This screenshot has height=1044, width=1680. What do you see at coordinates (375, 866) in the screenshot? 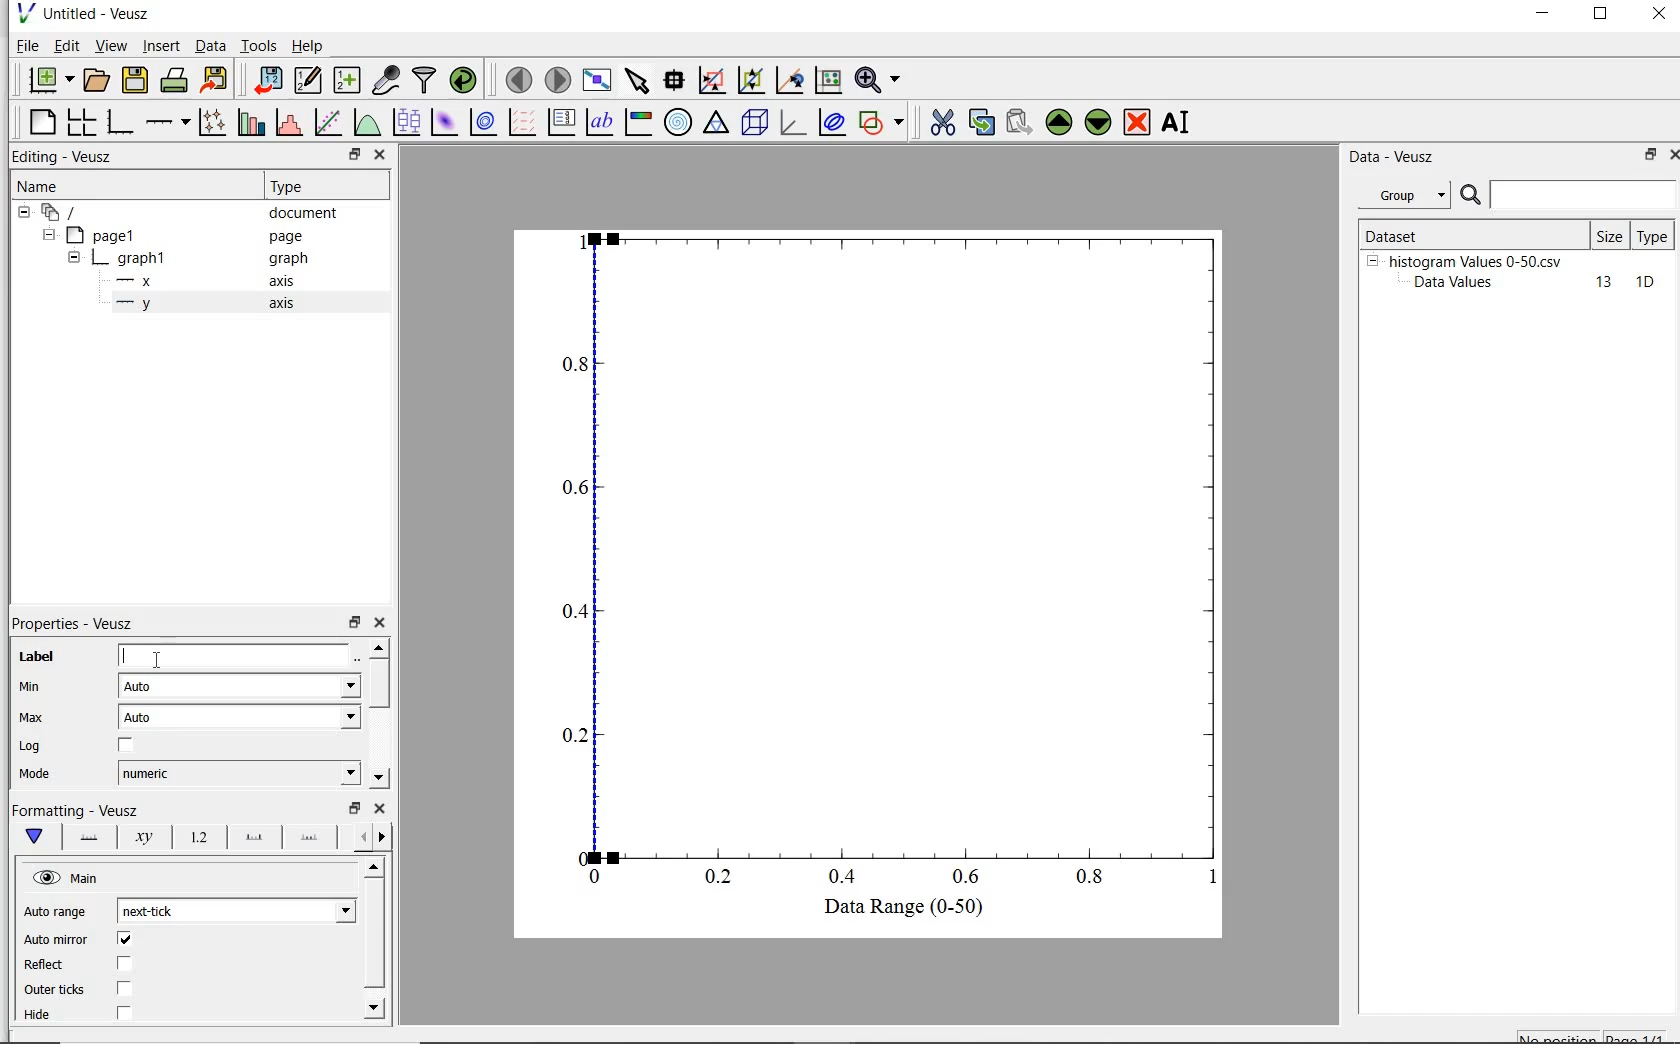
I see `move up` at bounding box center [375, 866].